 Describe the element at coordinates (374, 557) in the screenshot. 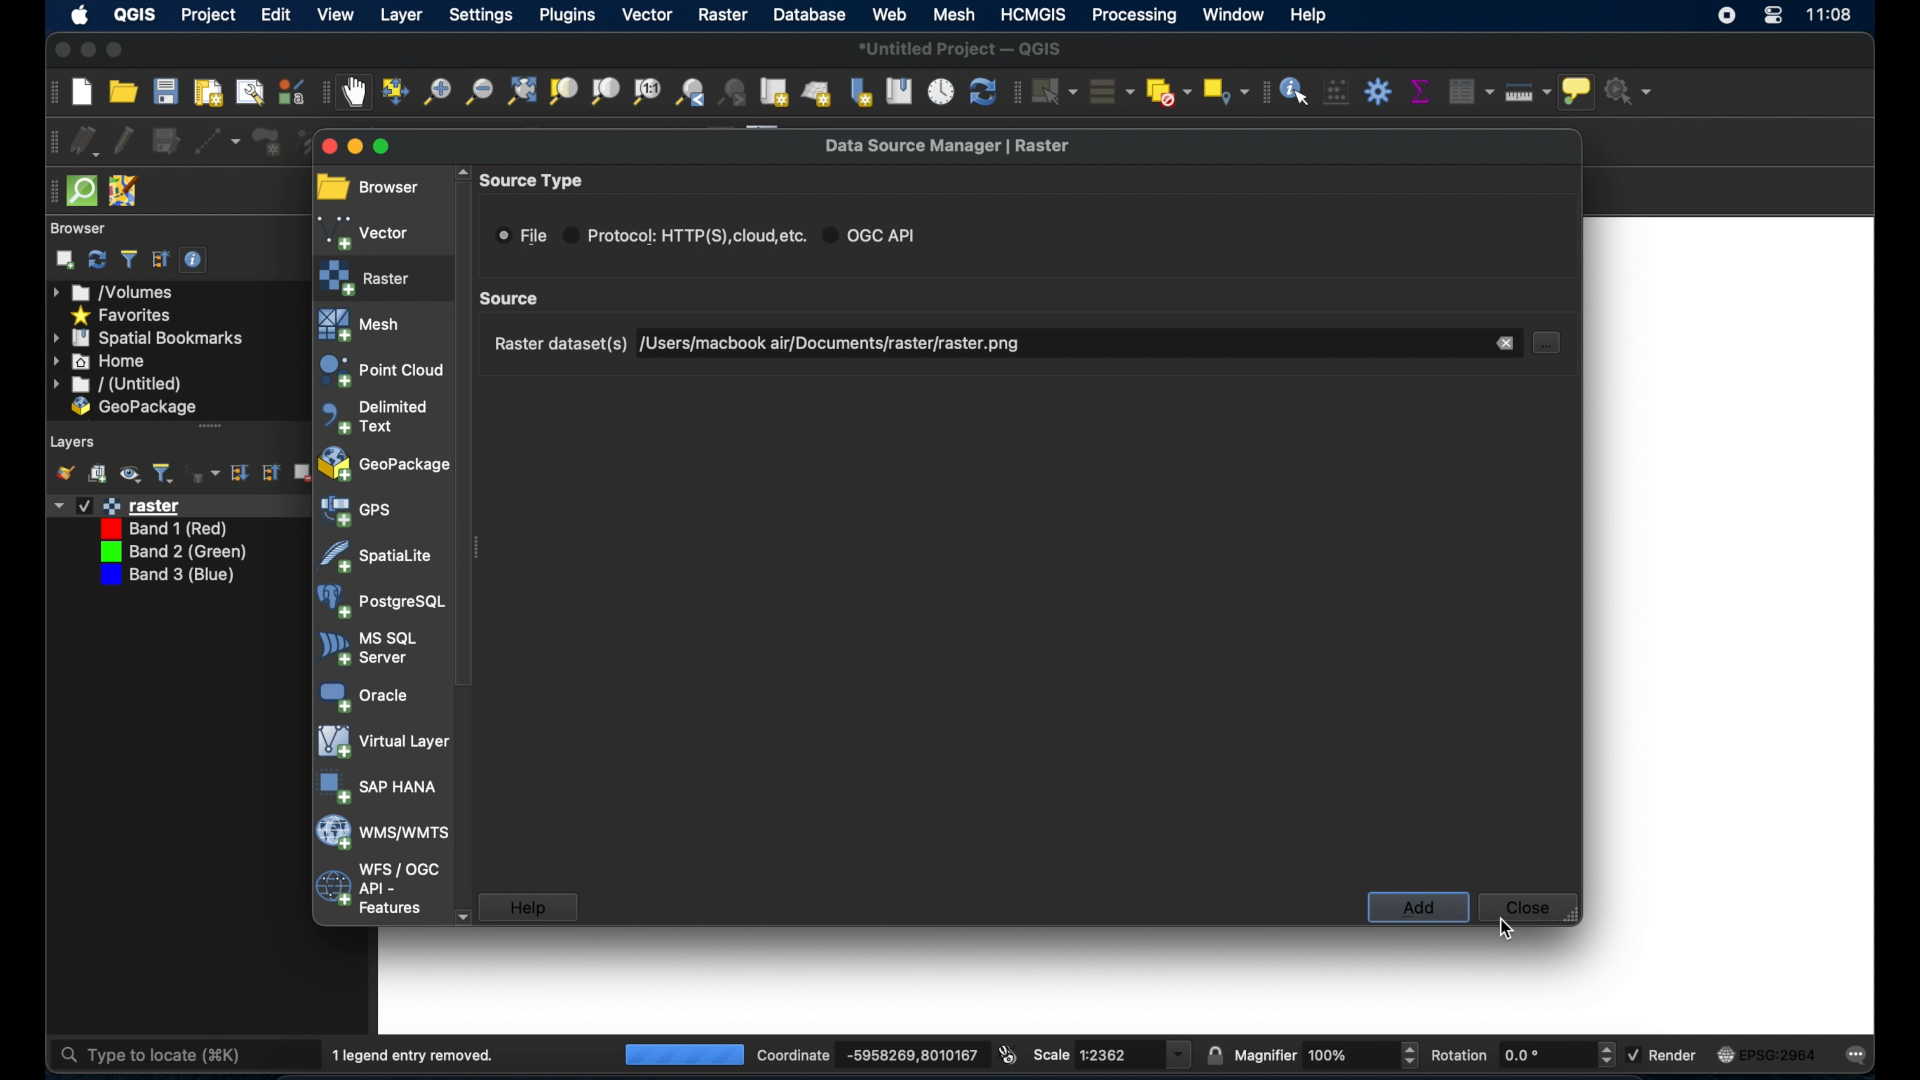

I see `spatiallite` at that location.